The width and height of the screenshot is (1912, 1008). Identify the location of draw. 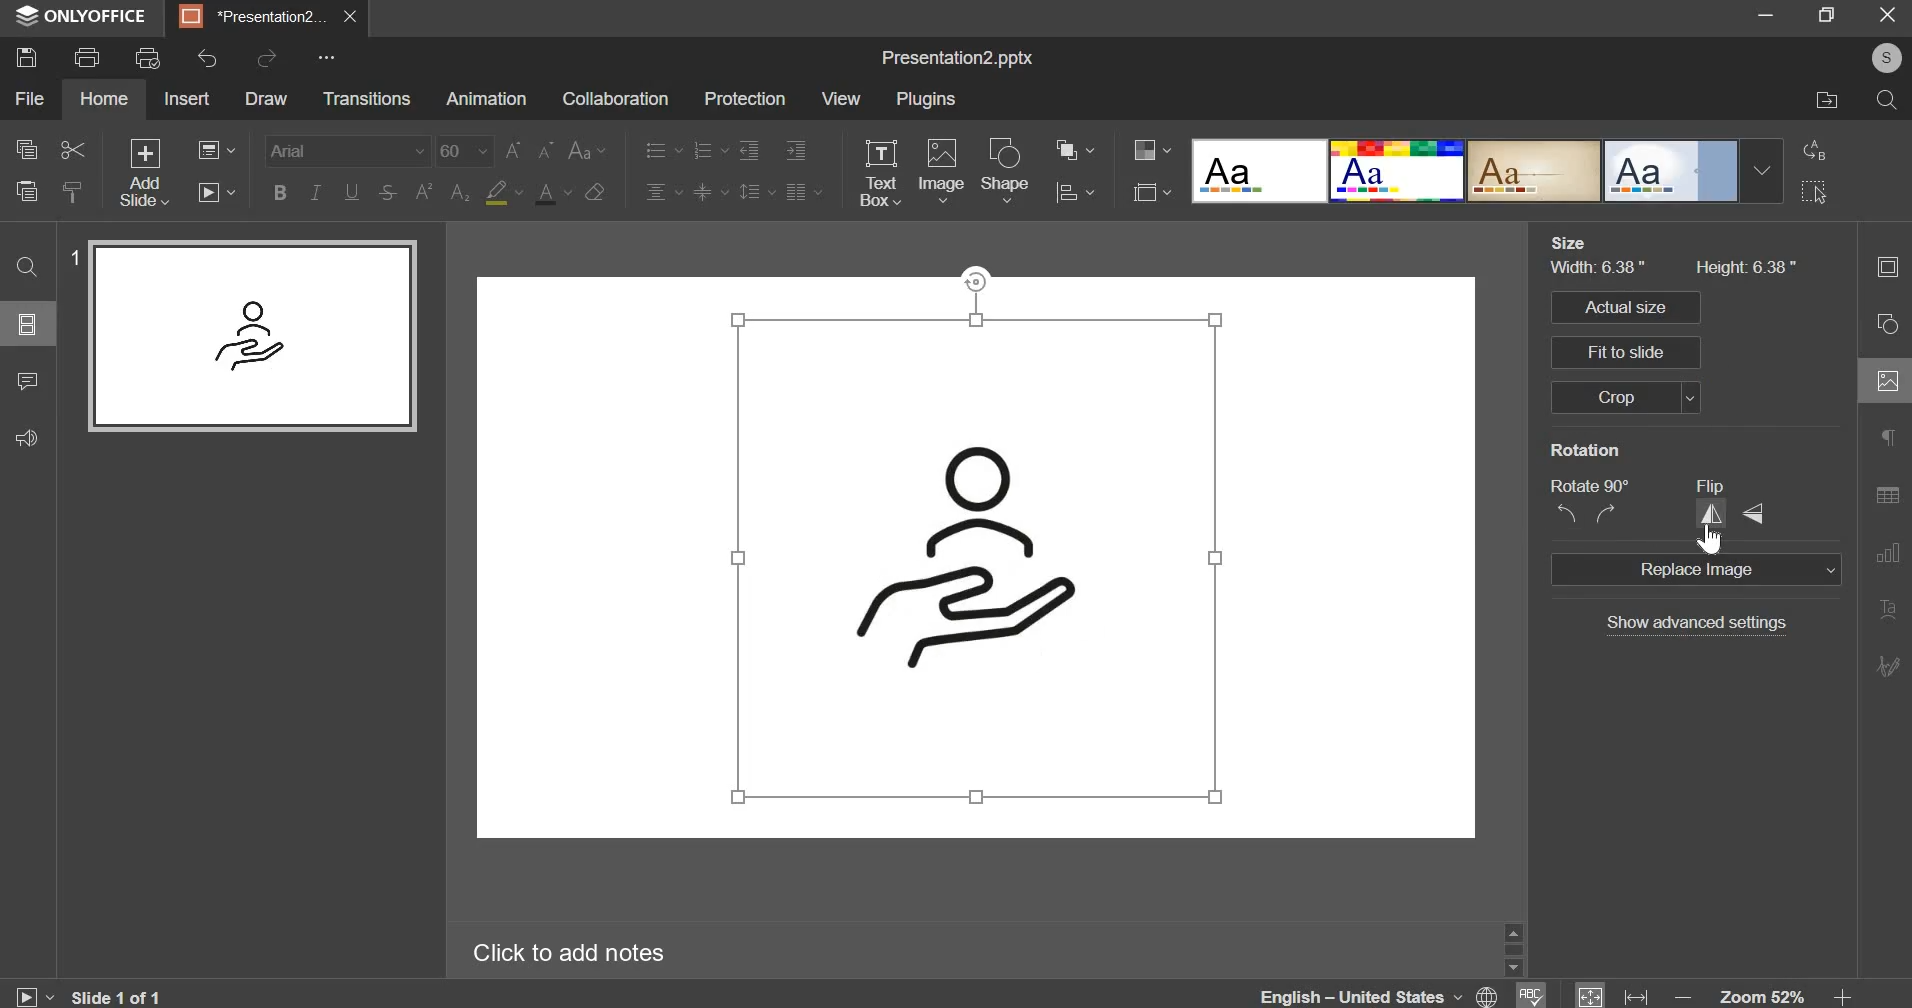
(265, 98).